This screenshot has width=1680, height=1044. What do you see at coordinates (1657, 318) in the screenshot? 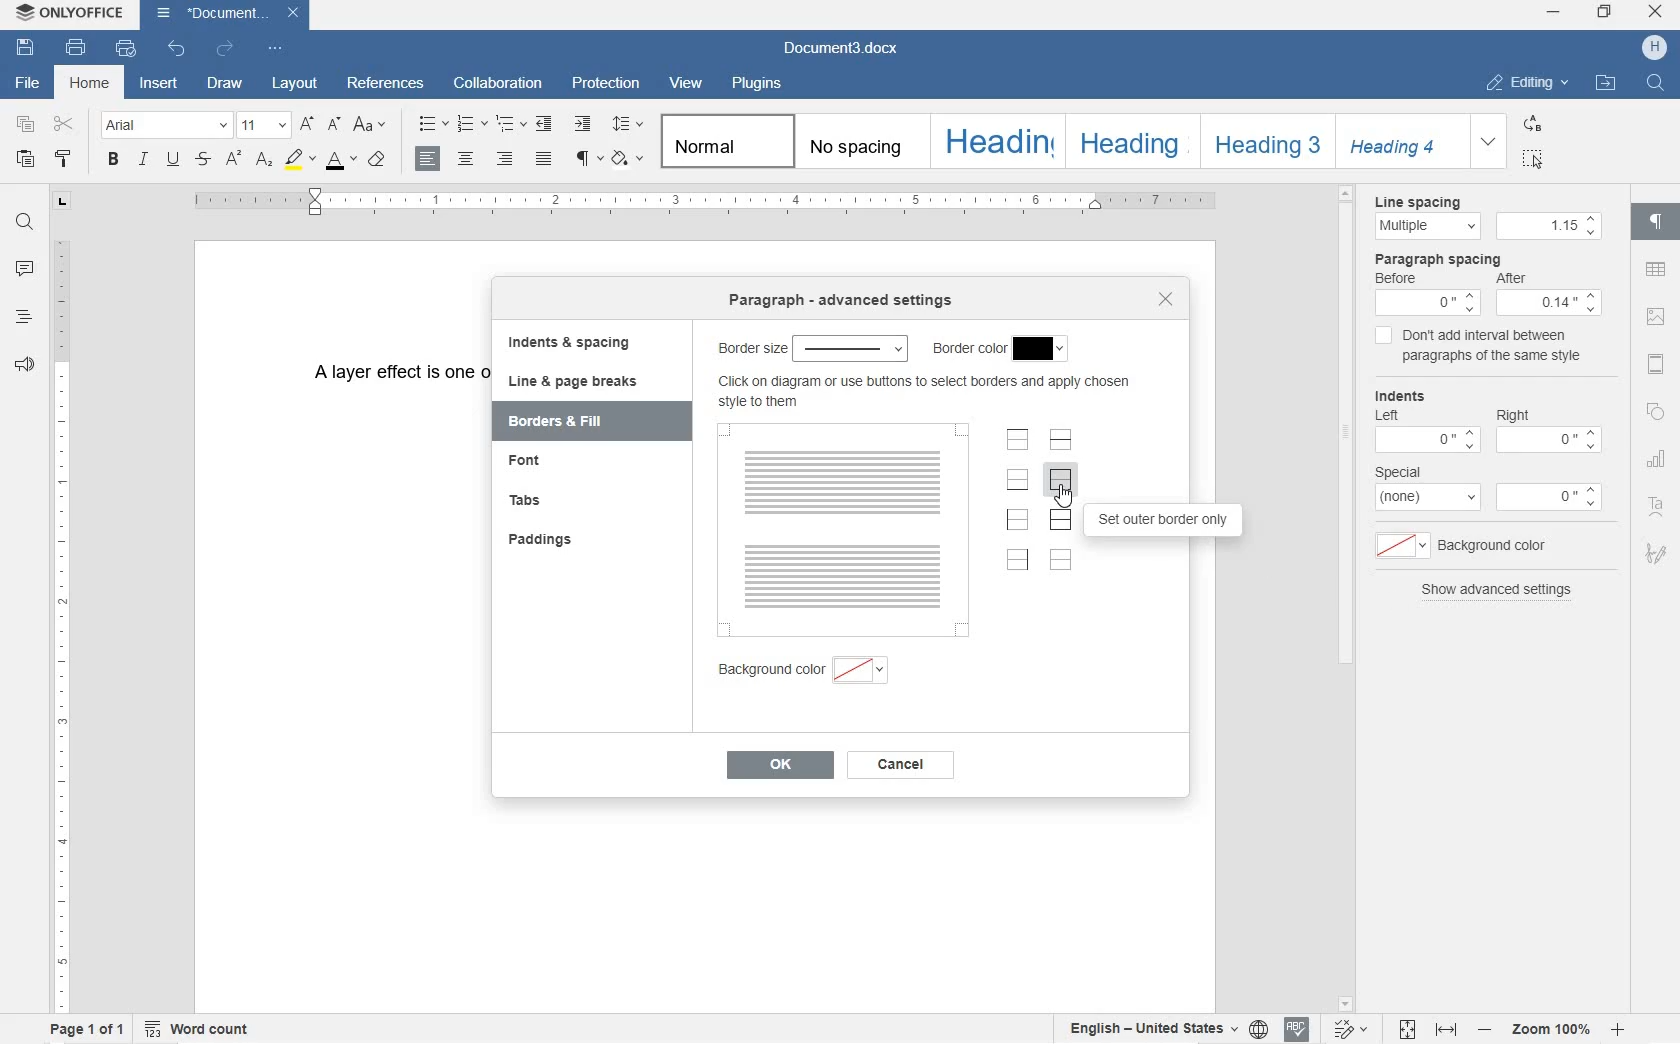
I see `IMAGE` at bounding box center [1657, 318].